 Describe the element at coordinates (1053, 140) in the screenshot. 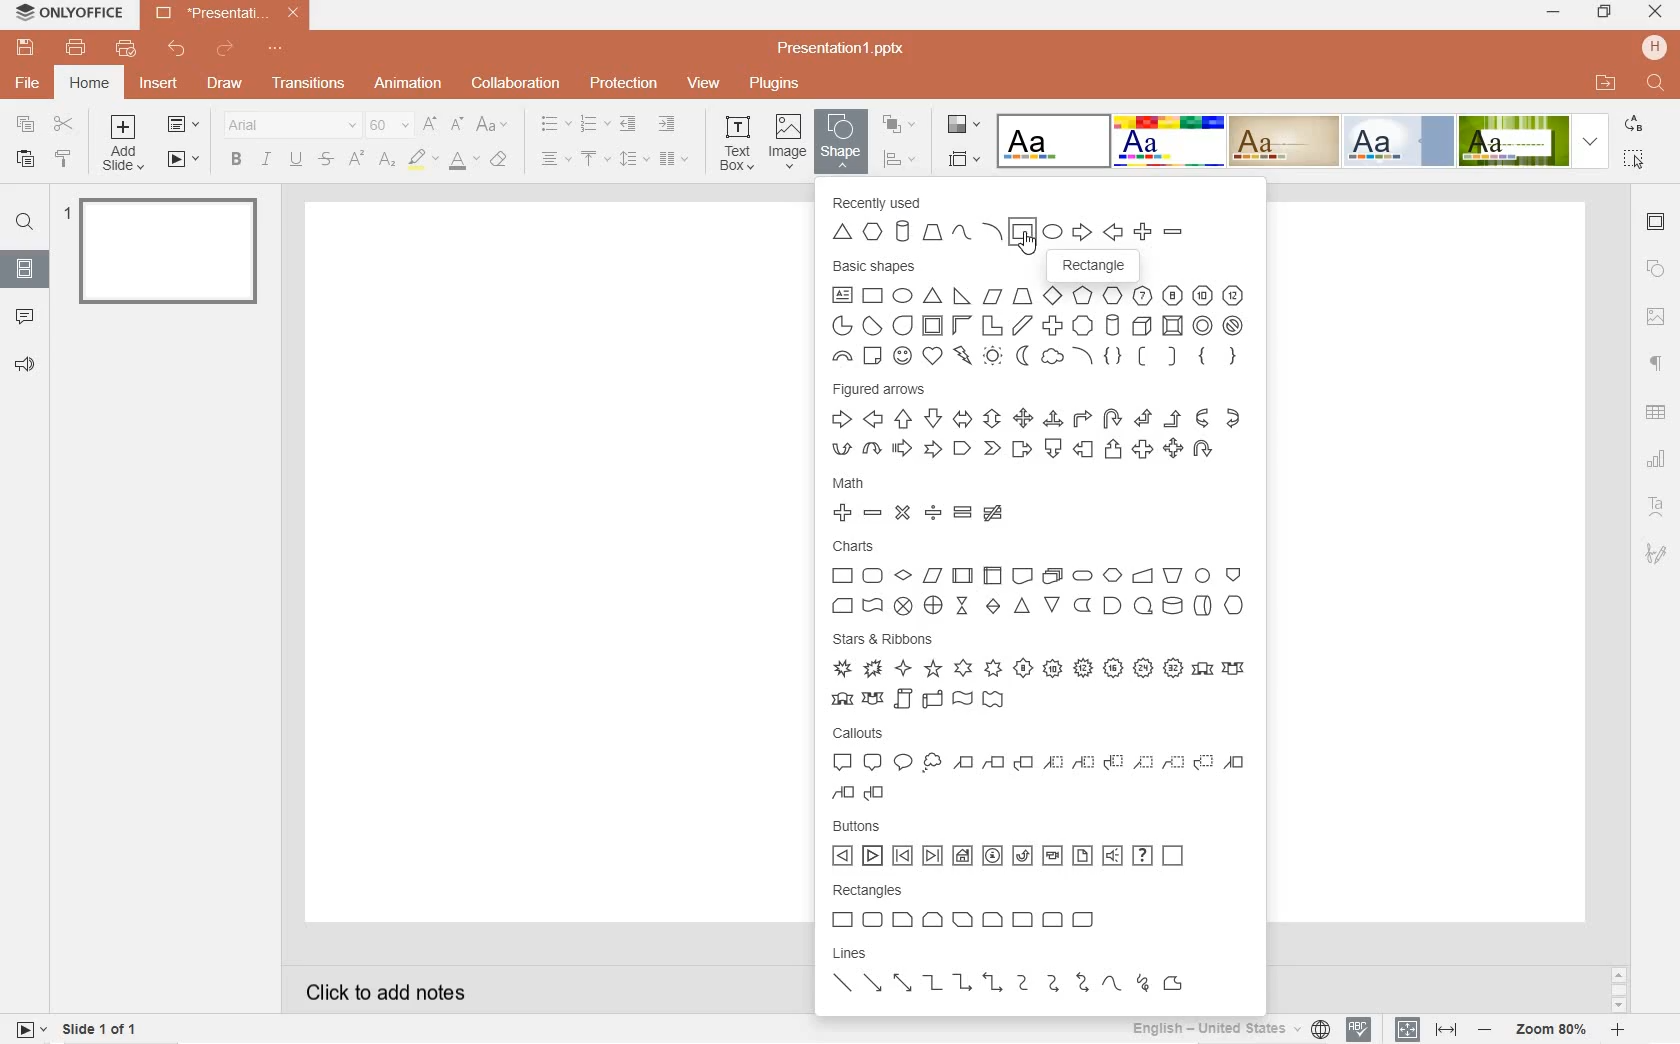

I see `Blank` at that location.